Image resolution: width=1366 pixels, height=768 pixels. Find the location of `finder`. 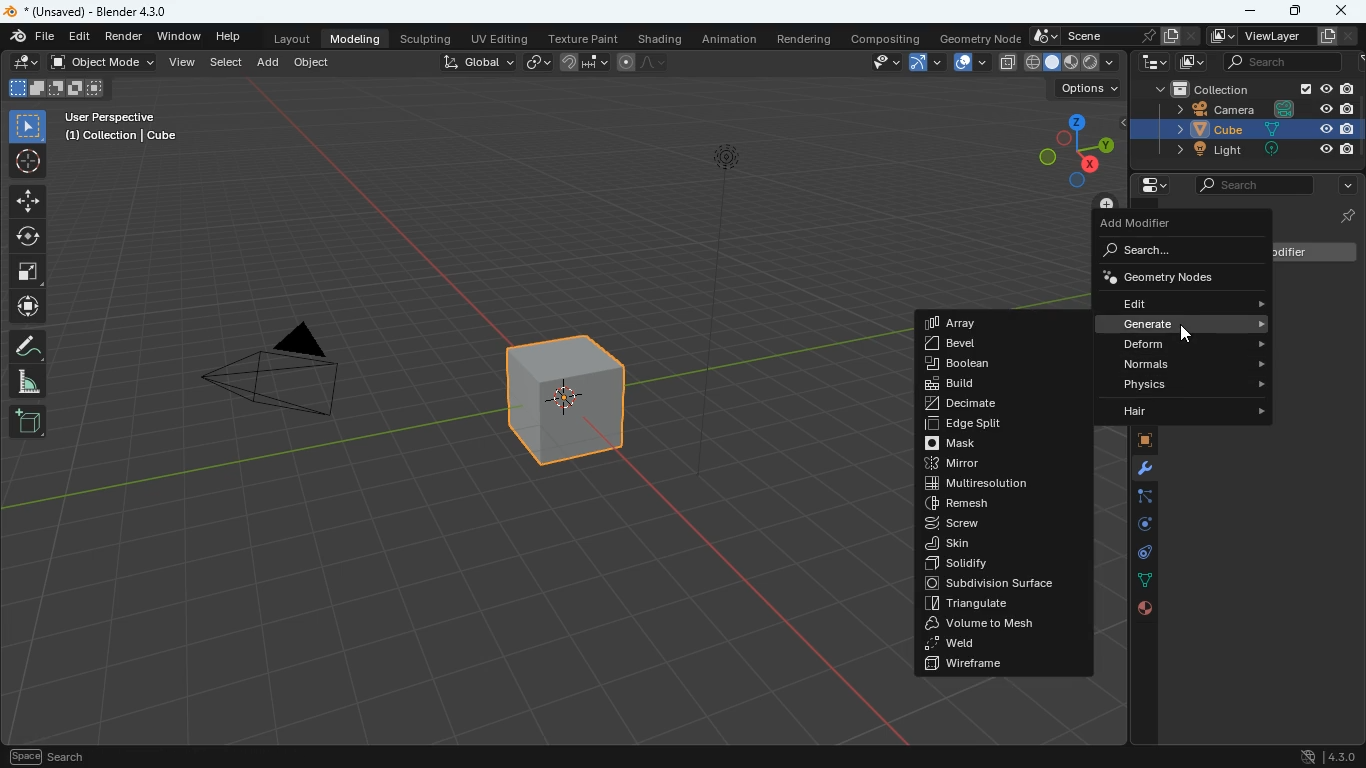

finder is located at coordinates (33, 38).